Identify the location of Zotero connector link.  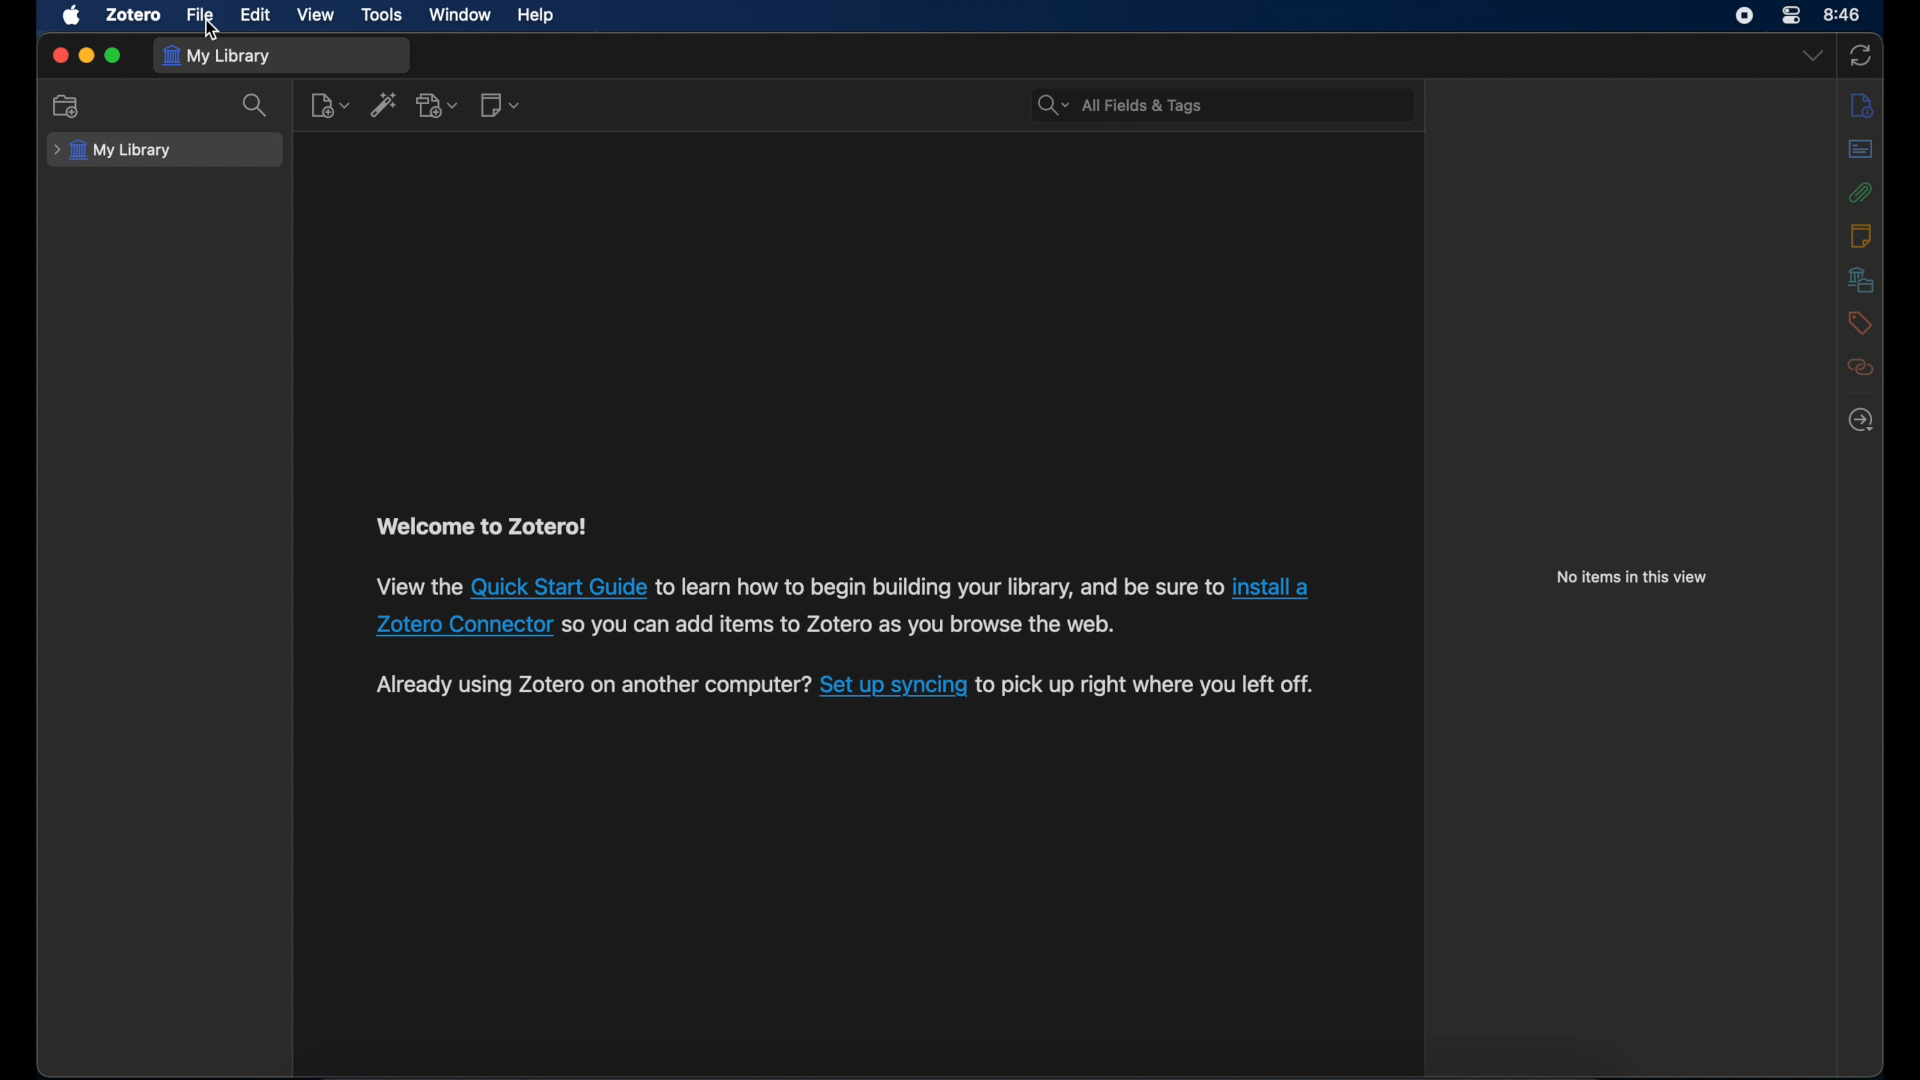
(1277, 586).